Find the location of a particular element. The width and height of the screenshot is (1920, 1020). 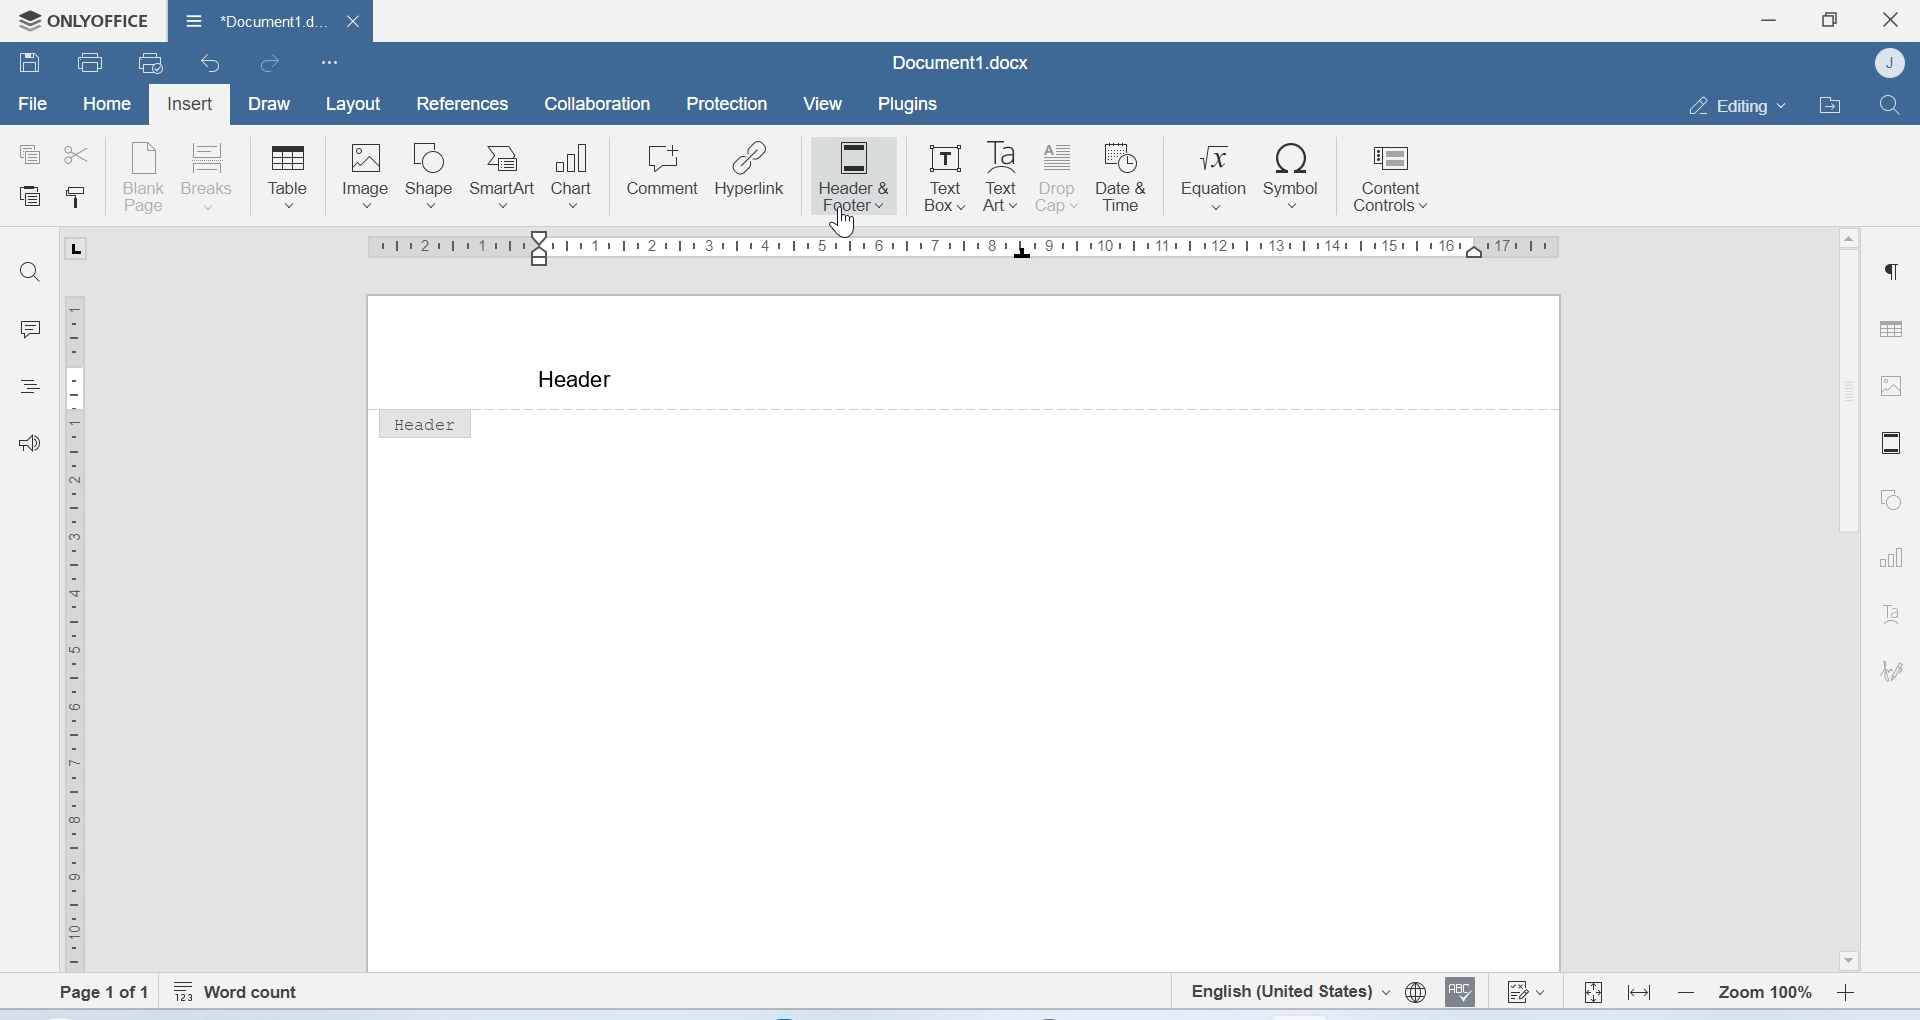

Customize Quick Access Toolbar is located at coordinates (330, 64).